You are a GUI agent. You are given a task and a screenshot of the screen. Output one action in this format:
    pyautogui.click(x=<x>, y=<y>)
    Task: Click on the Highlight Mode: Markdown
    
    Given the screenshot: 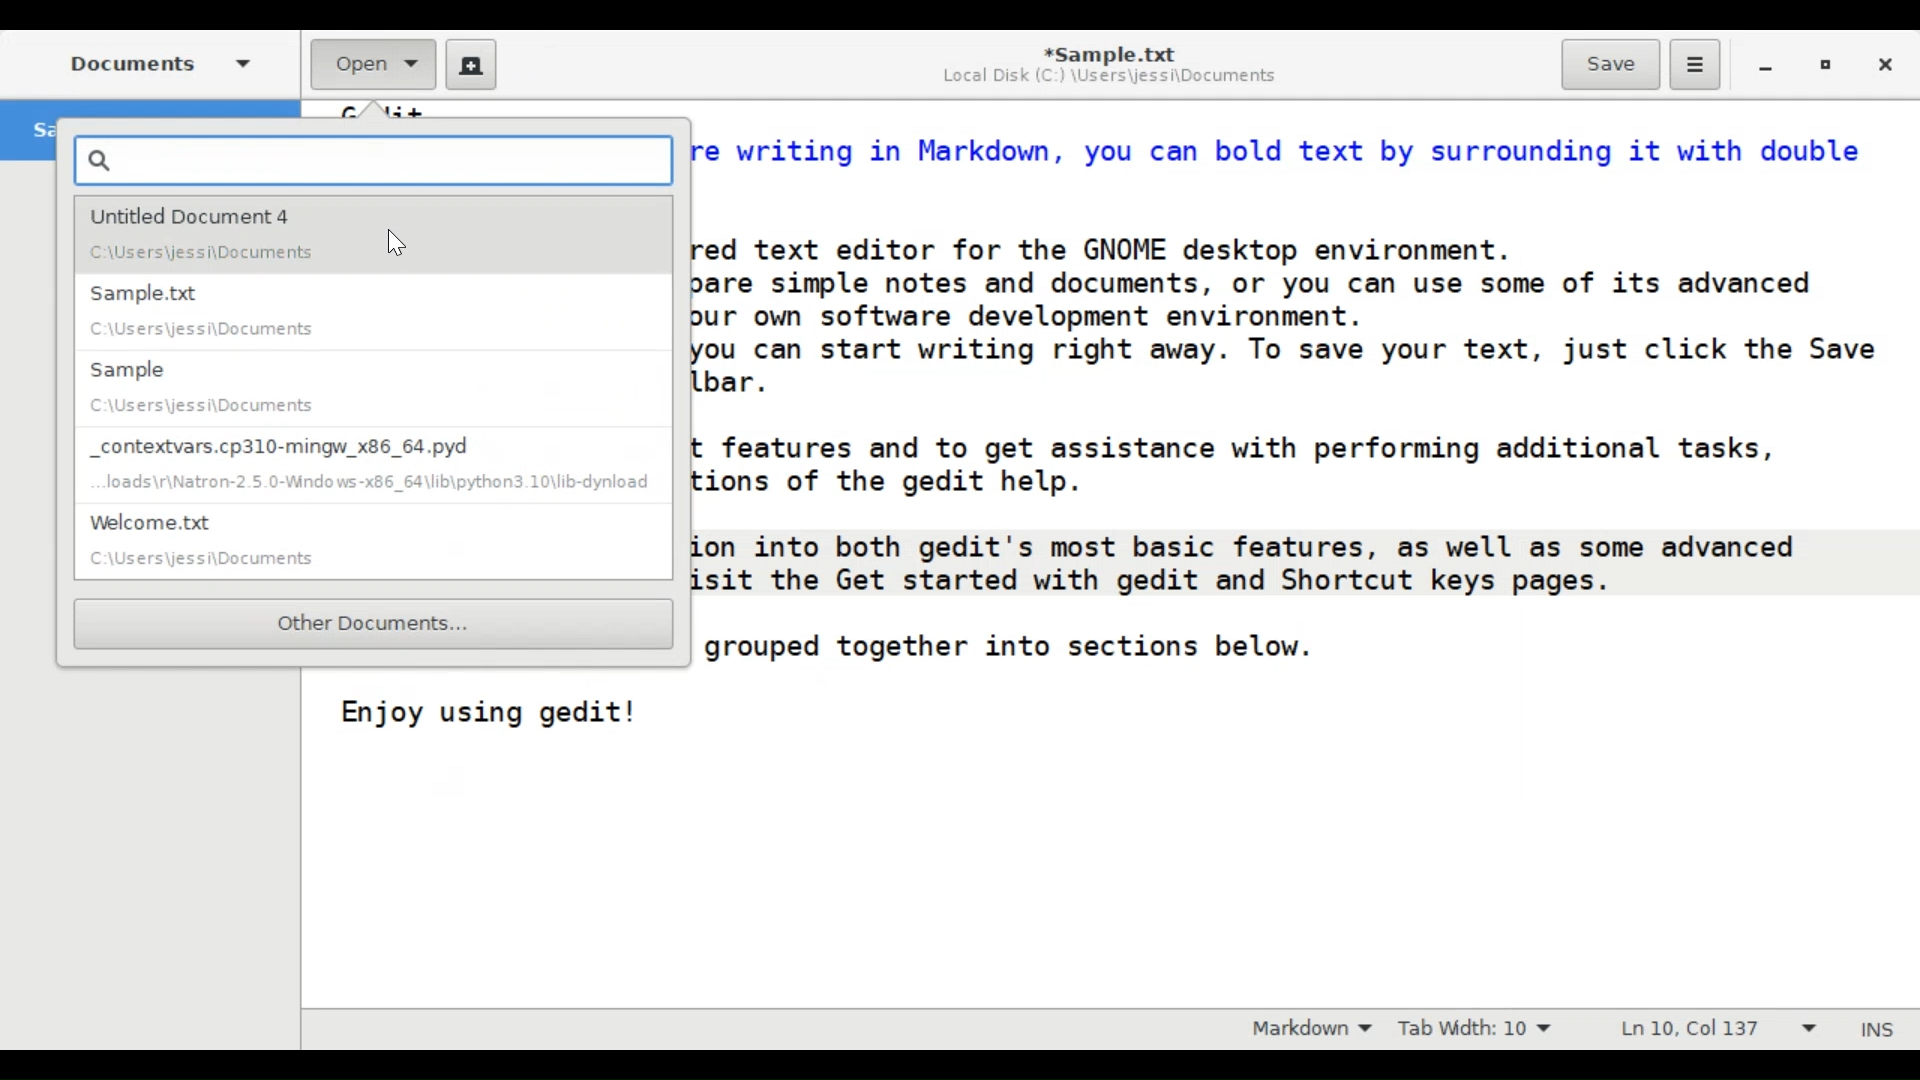 What is the action you would take?
    pyautogui.click(x=1304, y=1028)
    